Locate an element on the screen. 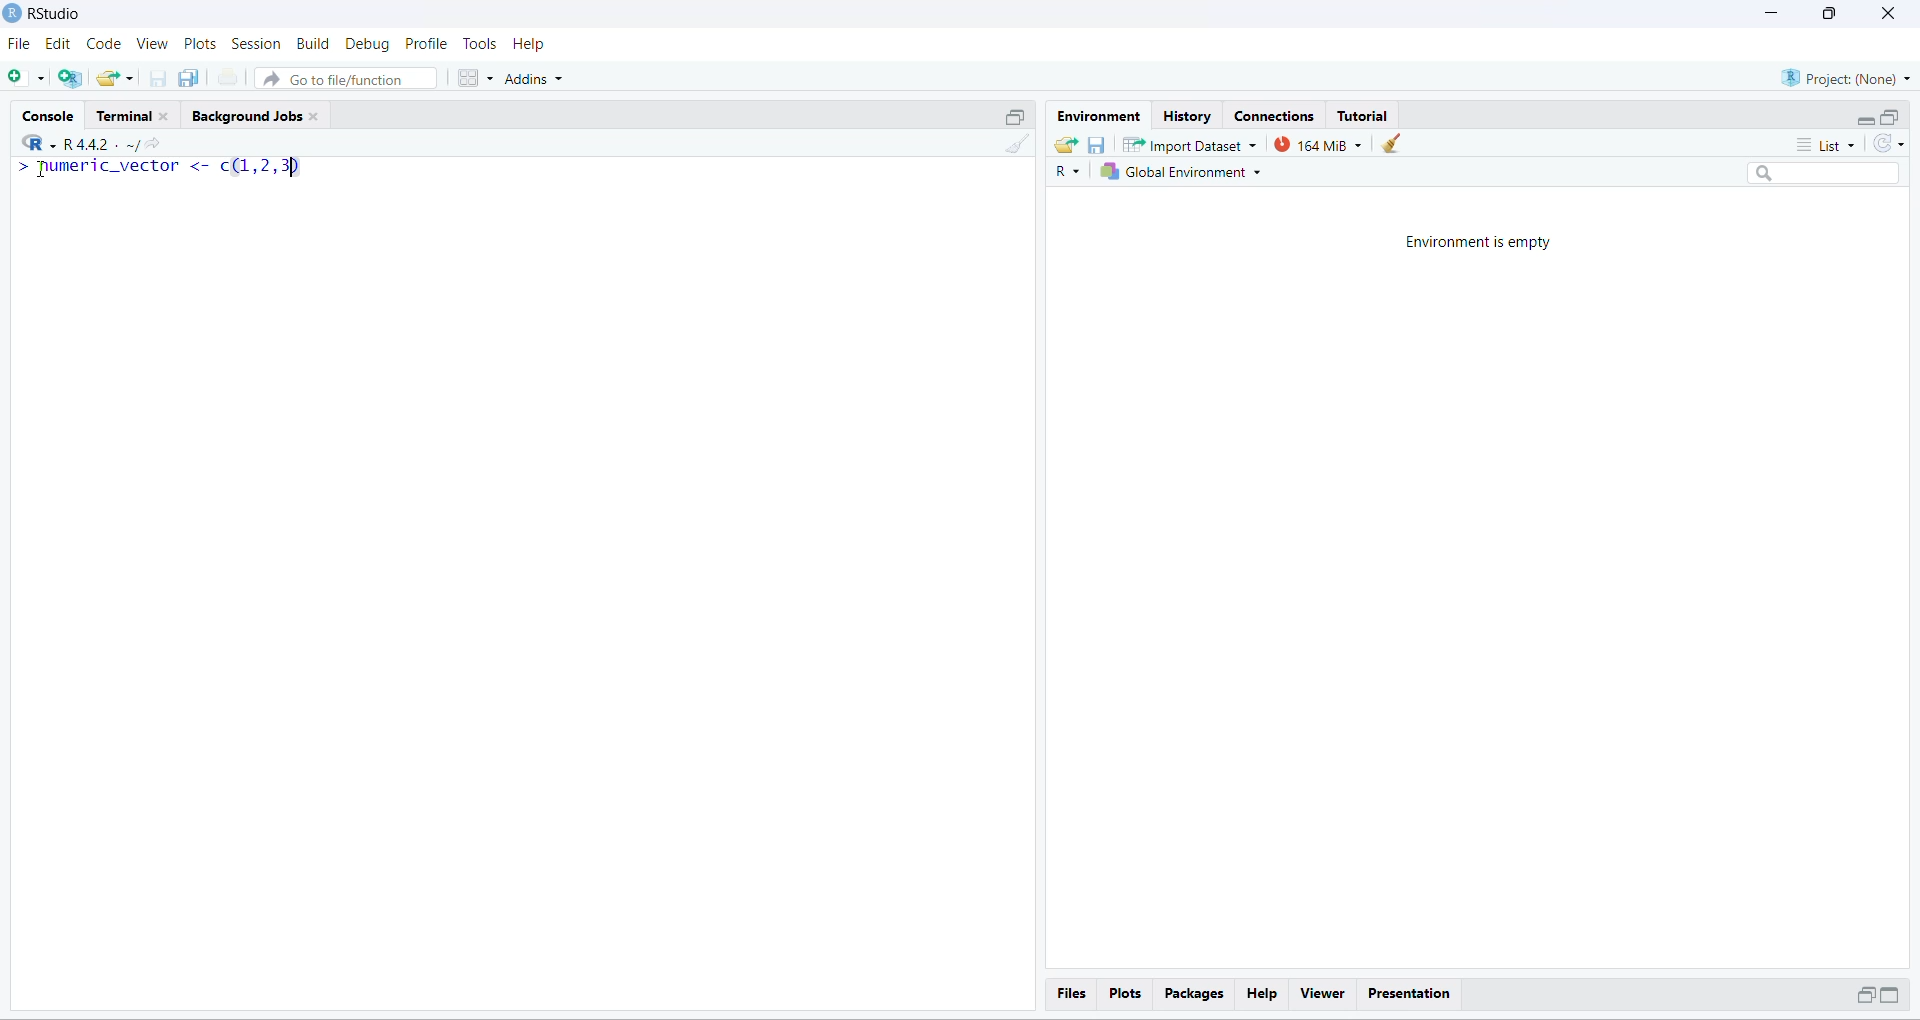 The width and height of the screenshot is (1920, 1020). load workspace is located at coordinates (1064, 143).